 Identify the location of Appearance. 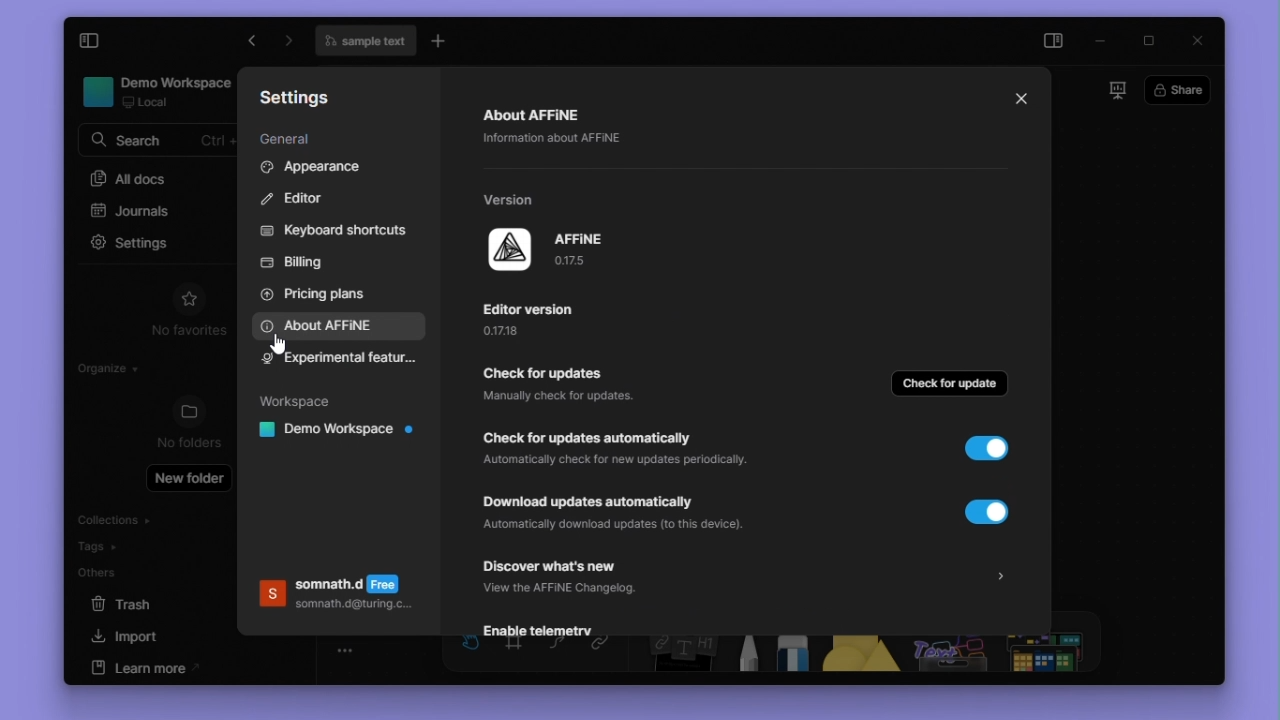
(338, 167).